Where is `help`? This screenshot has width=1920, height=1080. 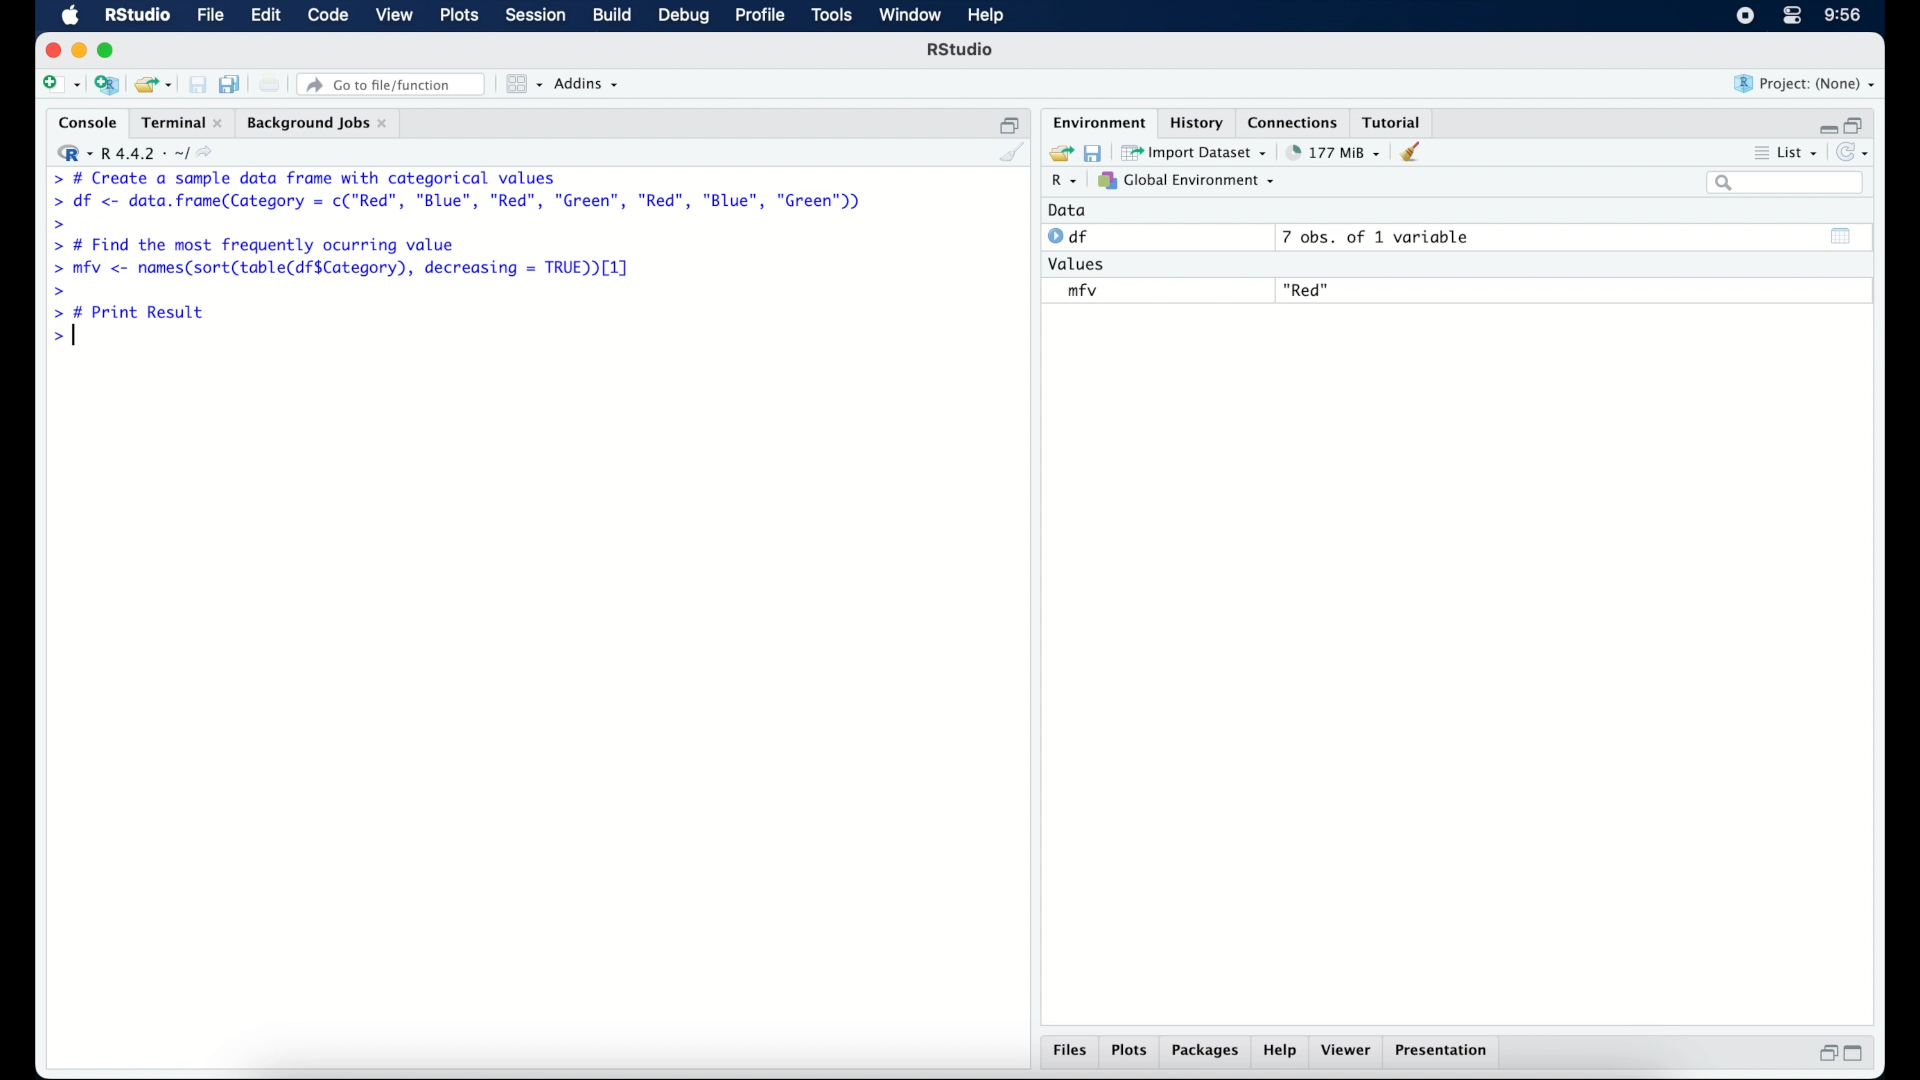
help is located at coordinates (1283, 1052).